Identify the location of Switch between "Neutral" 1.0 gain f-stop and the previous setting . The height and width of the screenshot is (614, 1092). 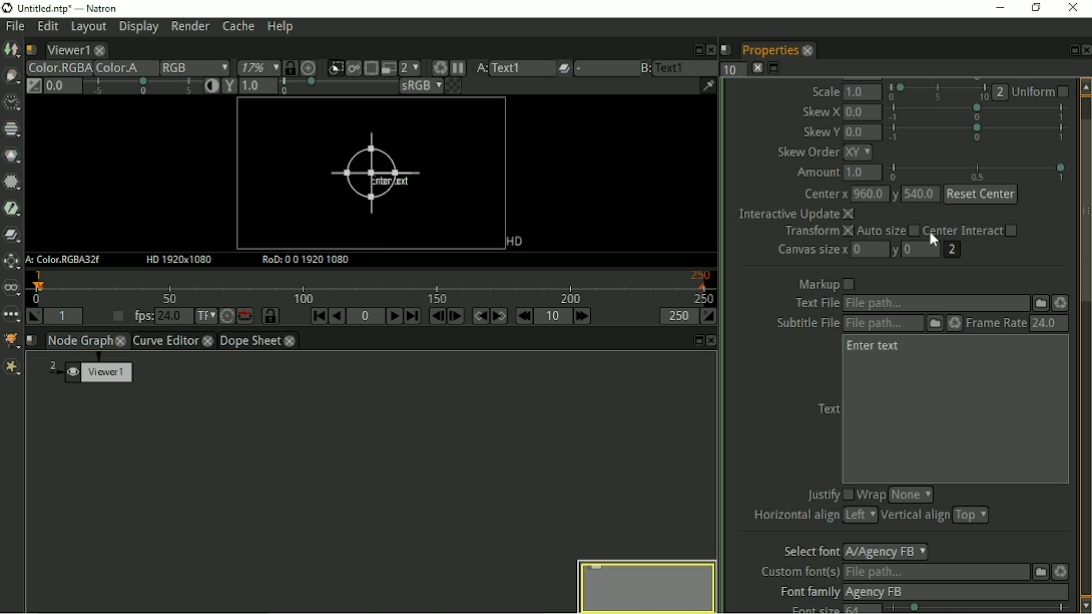
(33, 86).